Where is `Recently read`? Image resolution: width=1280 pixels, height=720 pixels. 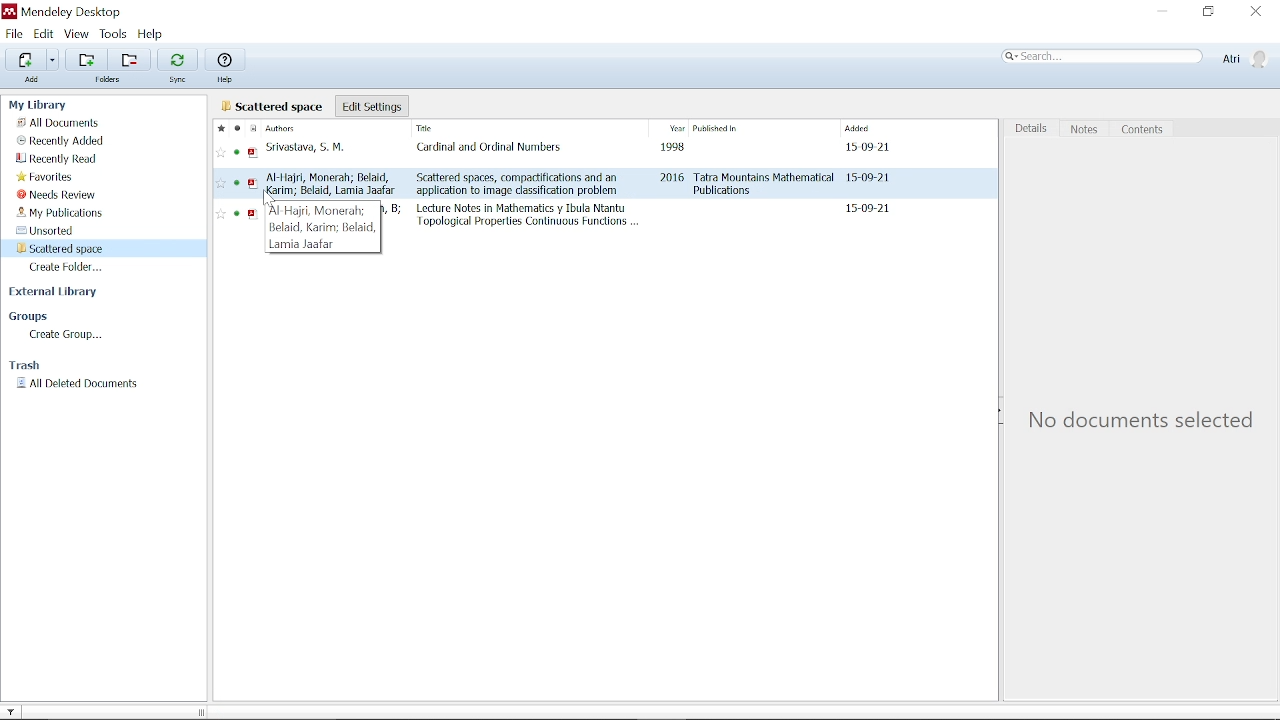 Recently read is located at coordinates (57, 160).